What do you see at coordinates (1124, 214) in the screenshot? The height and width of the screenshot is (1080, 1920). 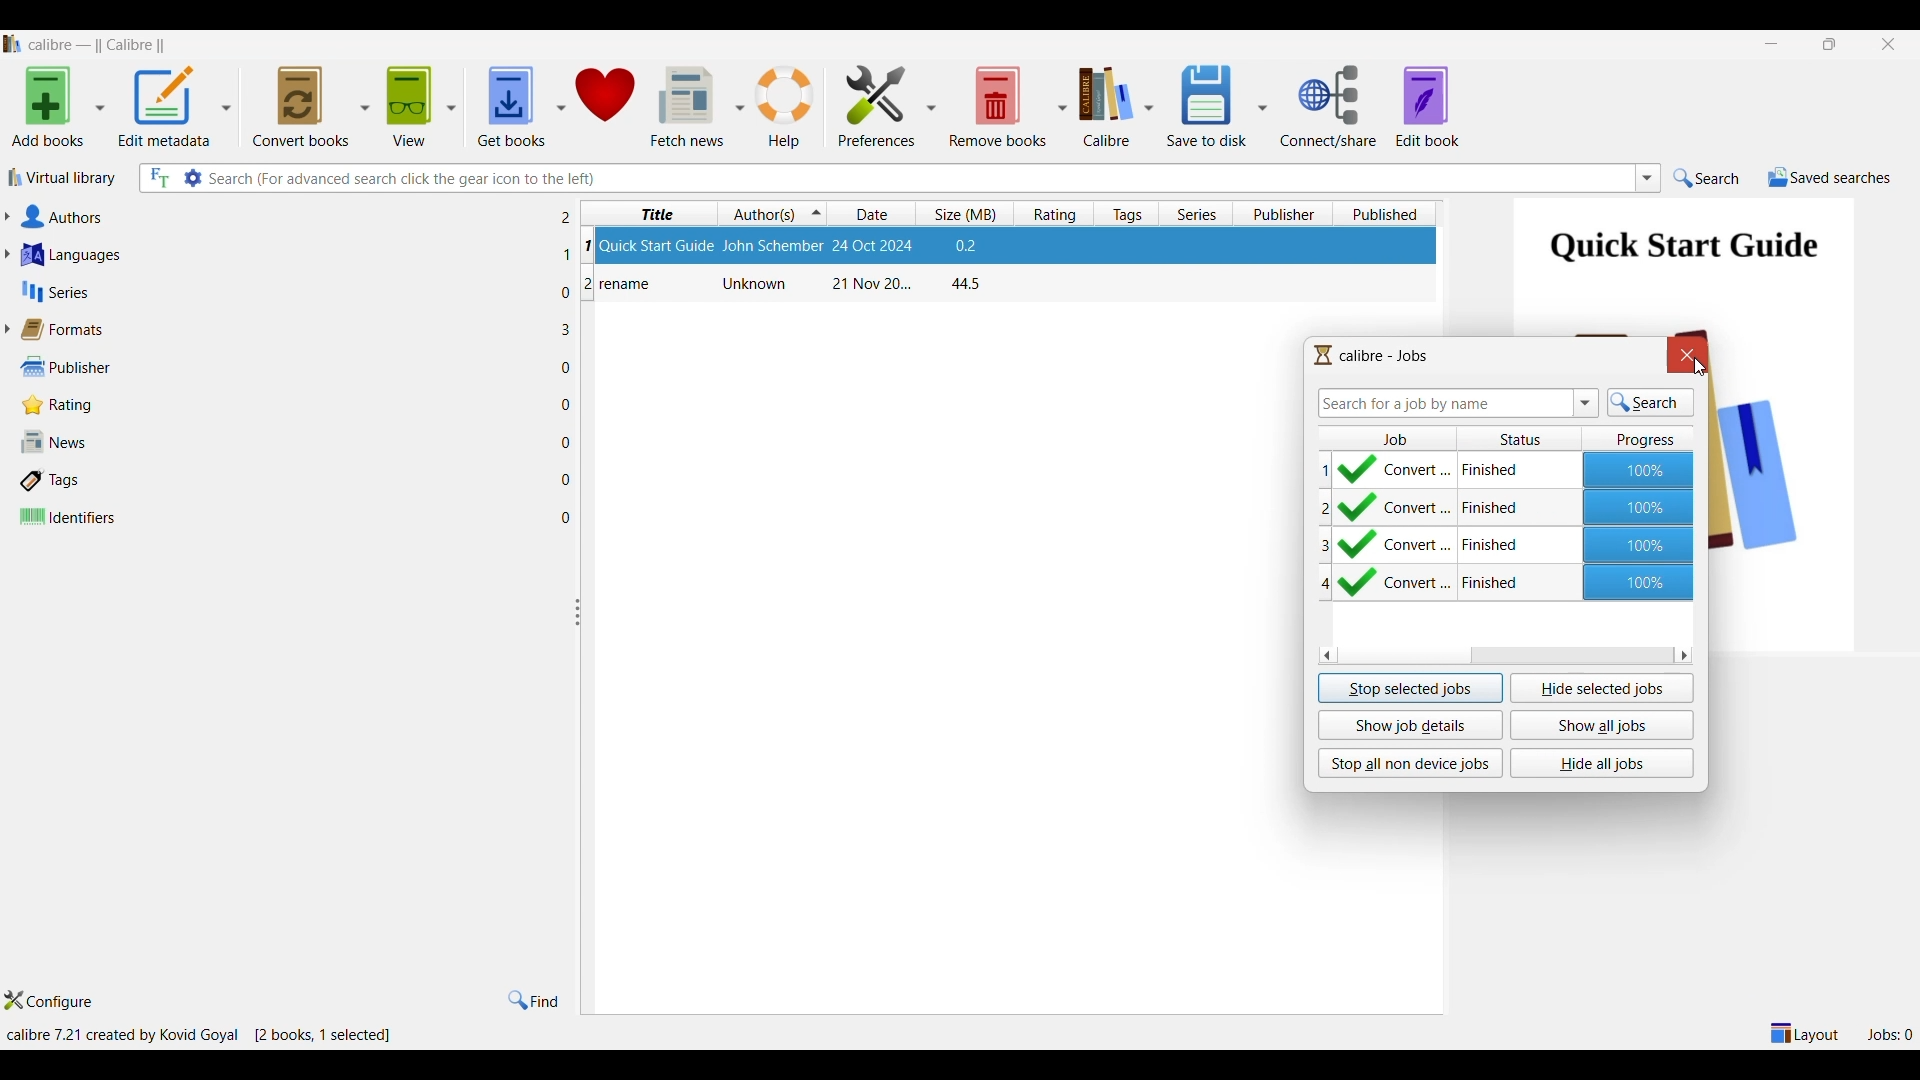 I see `Tag column` at bounding box center [1124, 214].